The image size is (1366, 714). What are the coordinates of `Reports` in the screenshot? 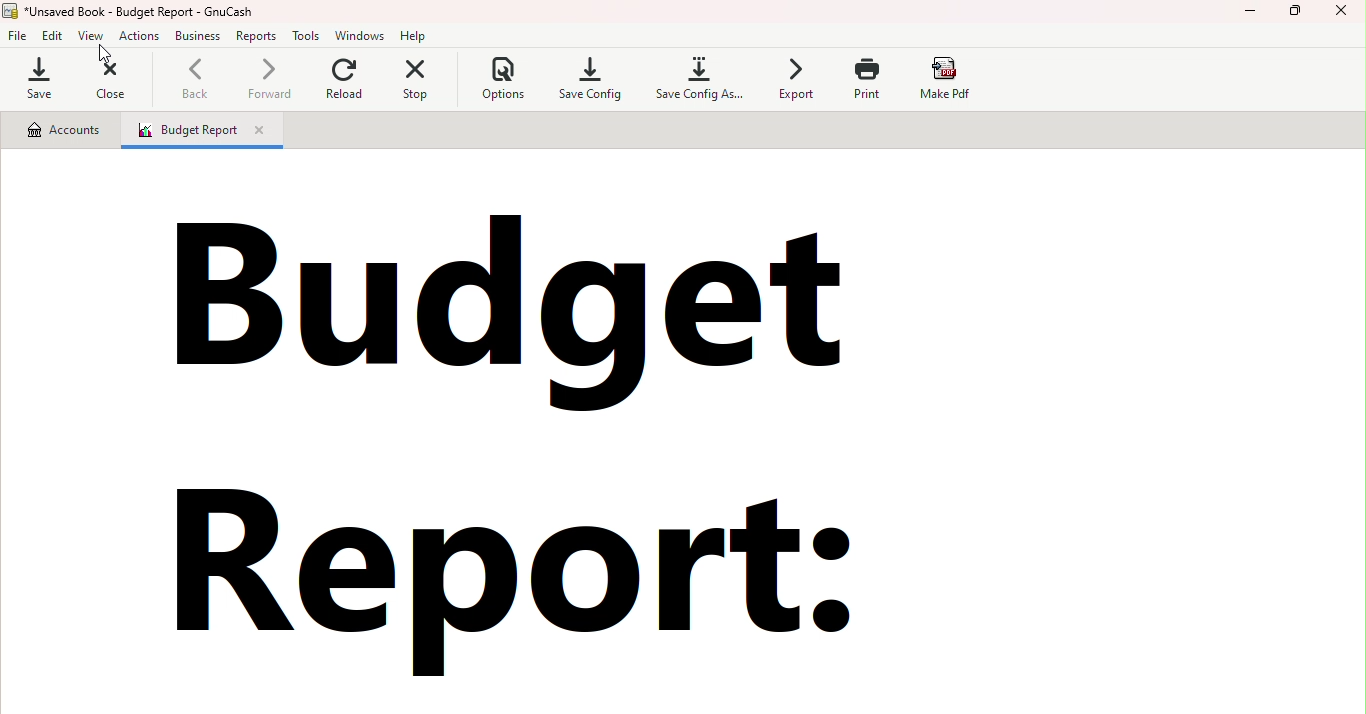 It's located at (256, 38).